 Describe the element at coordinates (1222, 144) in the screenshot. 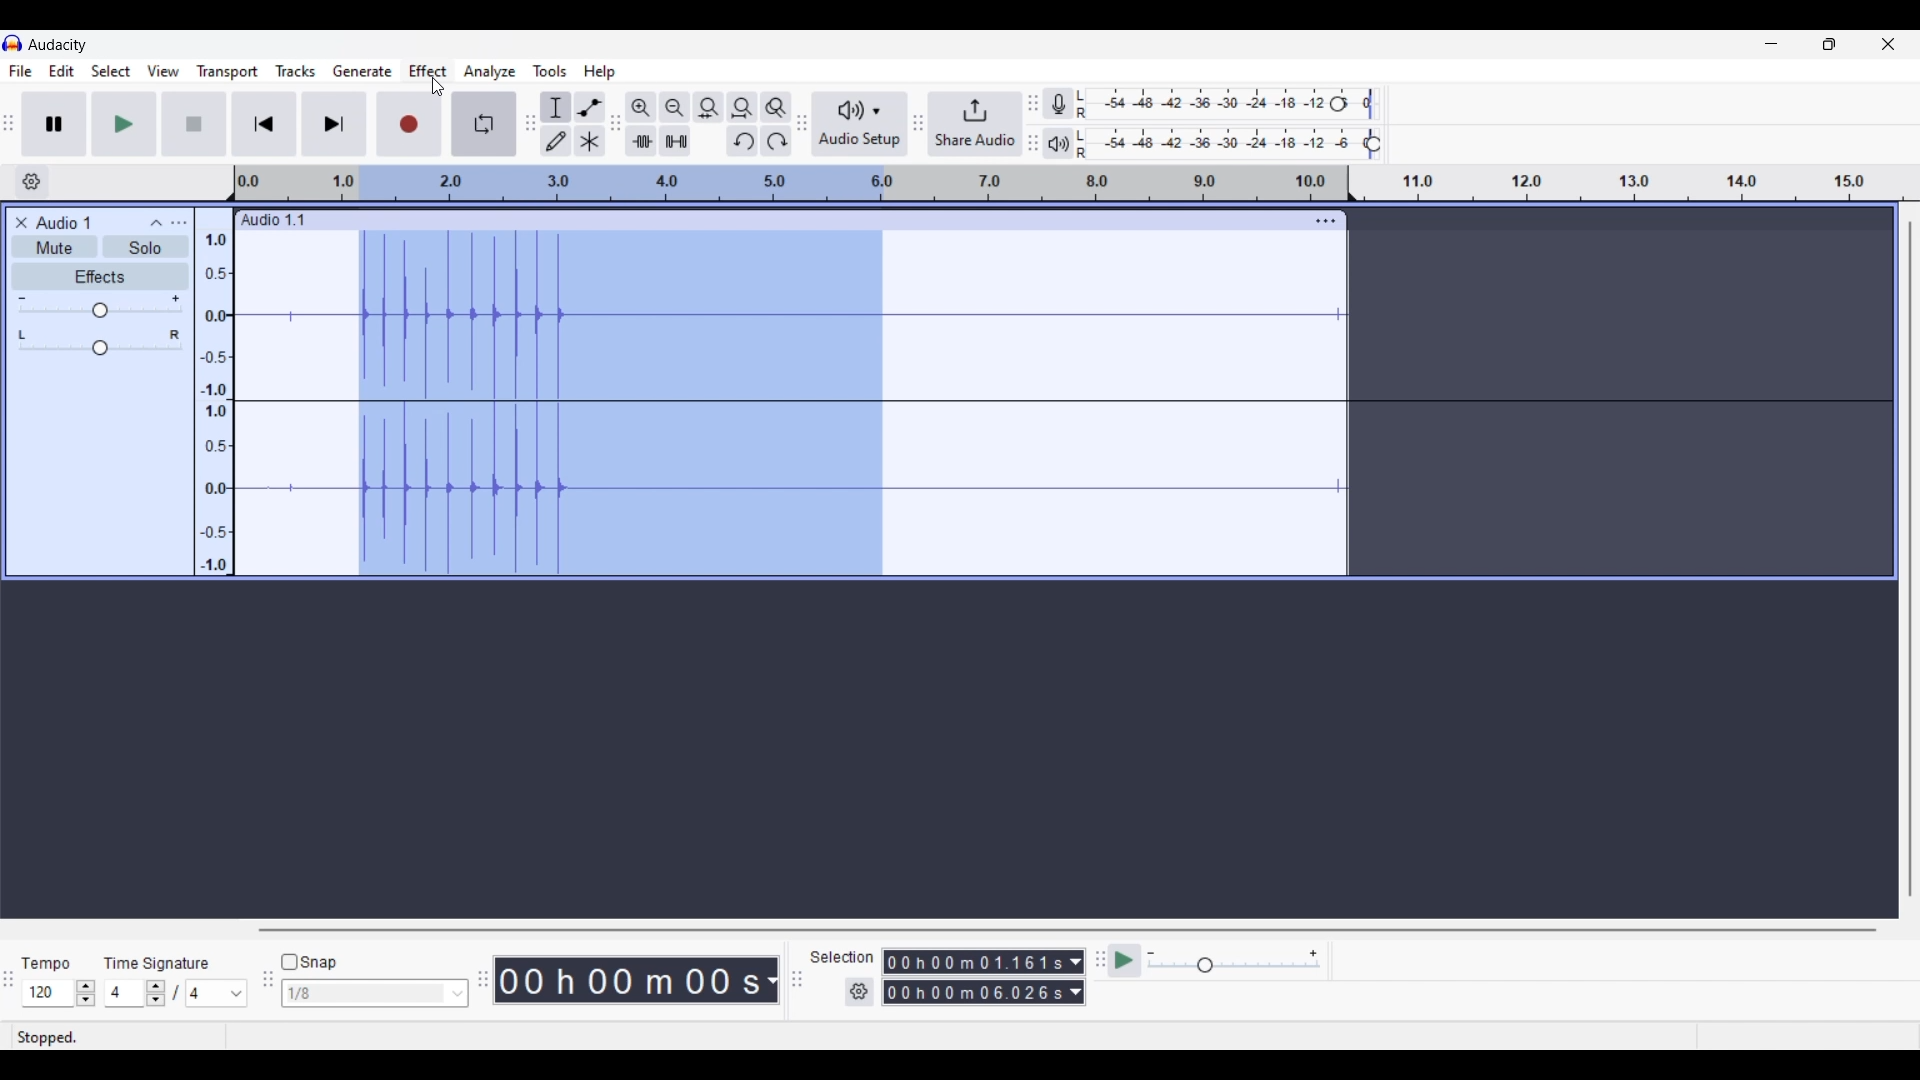

I see `Playback level` at that location.